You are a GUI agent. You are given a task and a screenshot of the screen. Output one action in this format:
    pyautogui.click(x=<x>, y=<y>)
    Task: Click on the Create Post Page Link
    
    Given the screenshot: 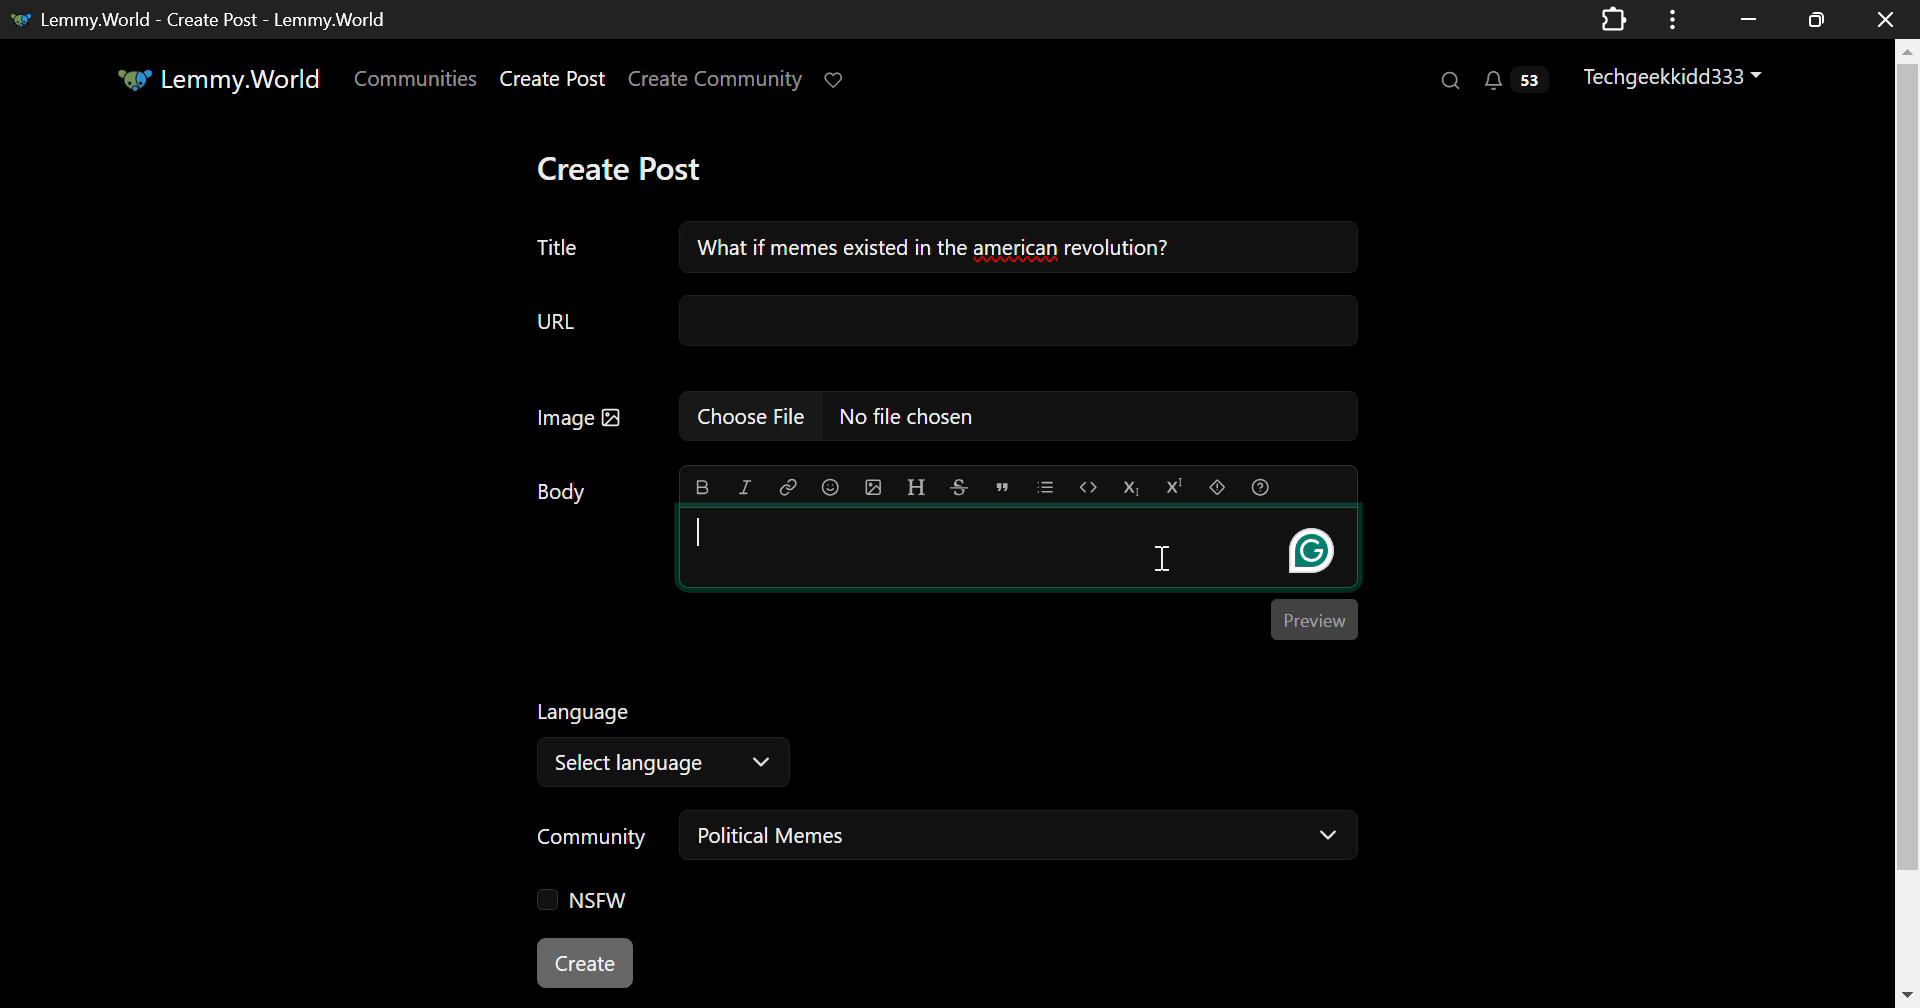 What is the action you would take?
    pyautogui.click(x=552, y=80)
    